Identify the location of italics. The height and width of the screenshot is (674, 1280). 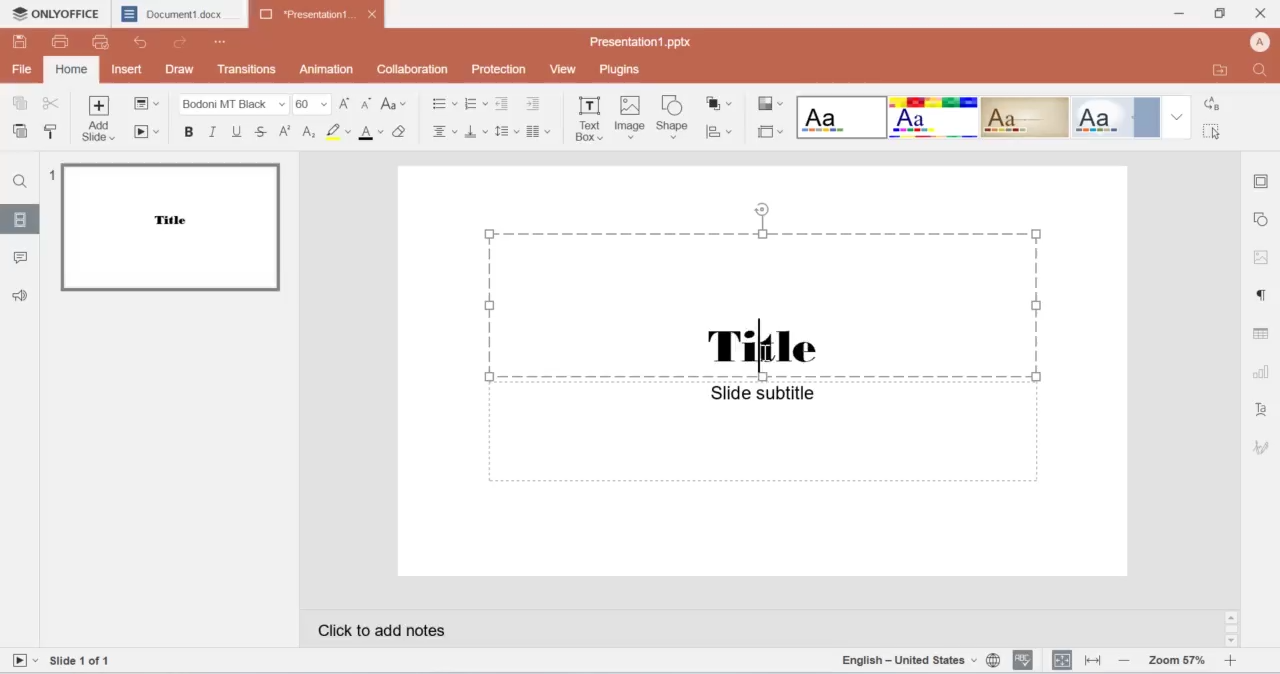
(215, 131).